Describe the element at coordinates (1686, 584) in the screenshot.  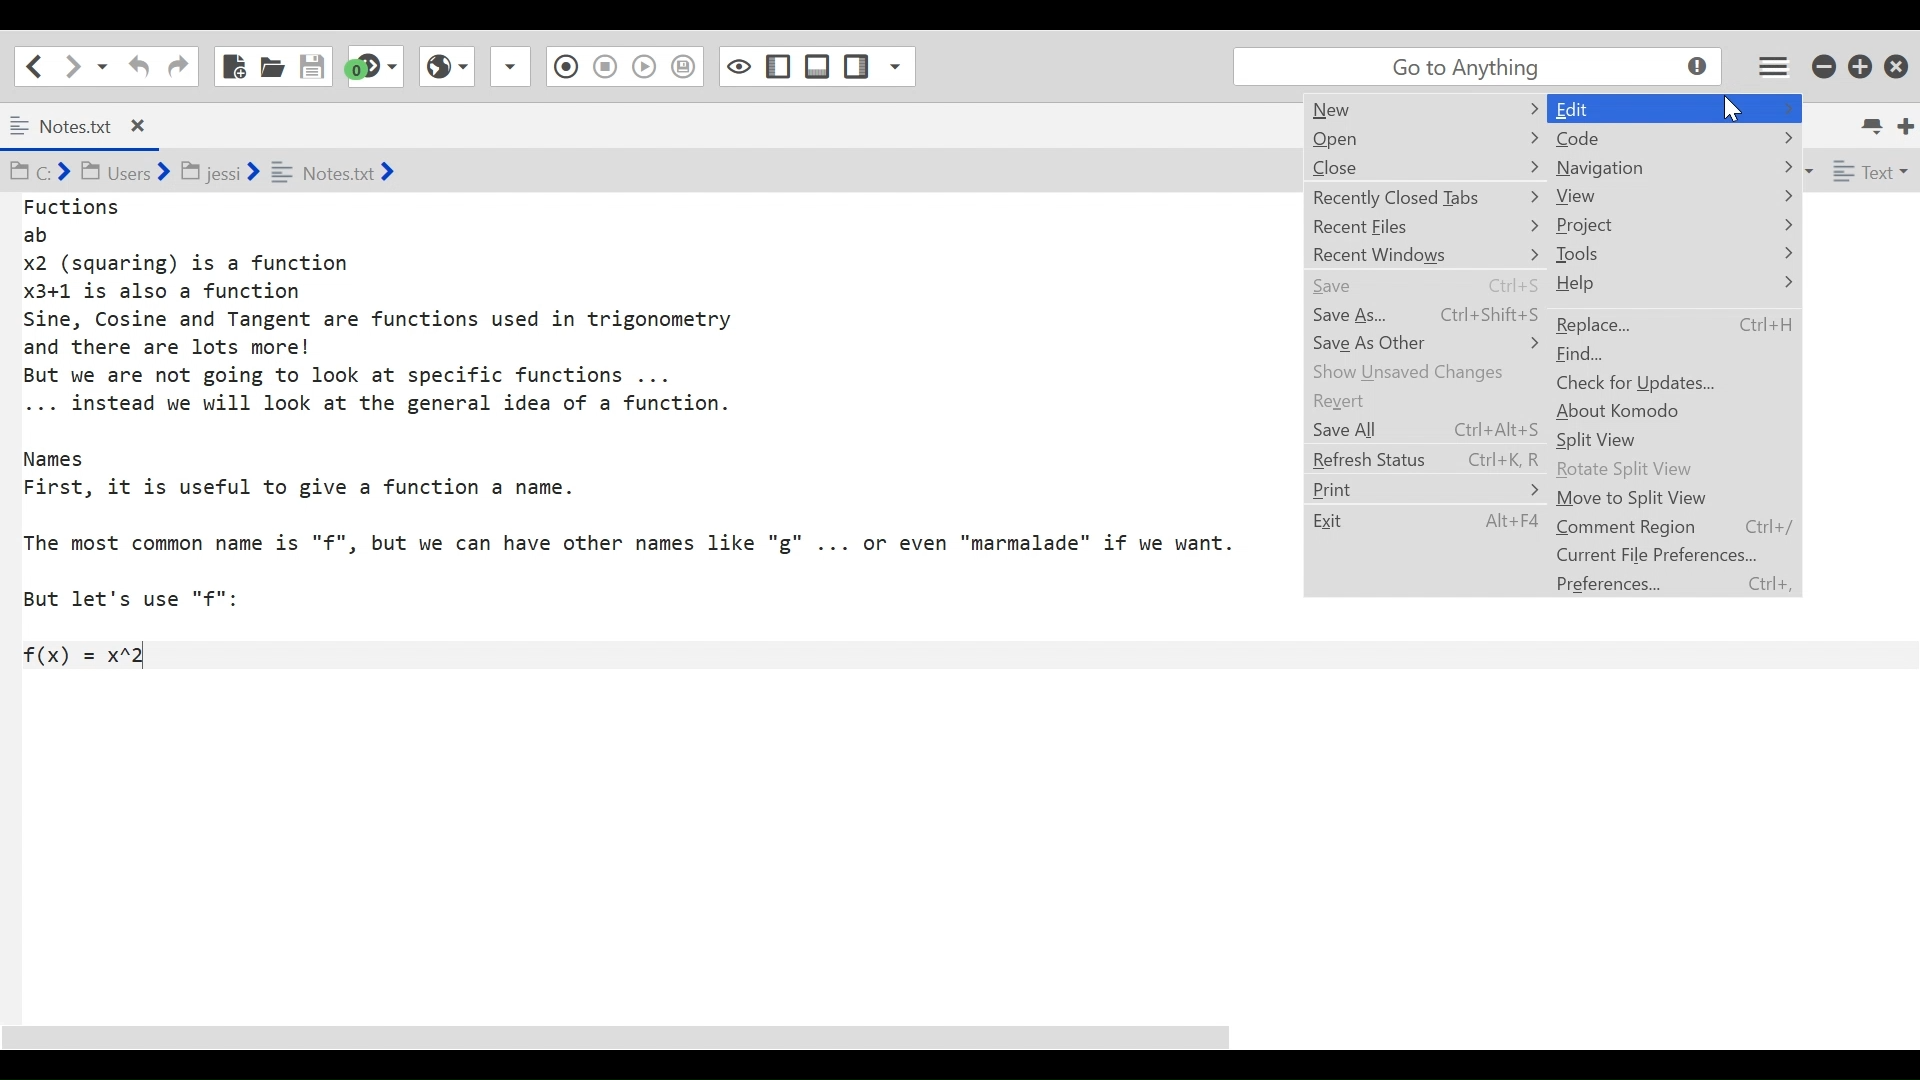
I see `Preferences... Ctrl+,` at that location.